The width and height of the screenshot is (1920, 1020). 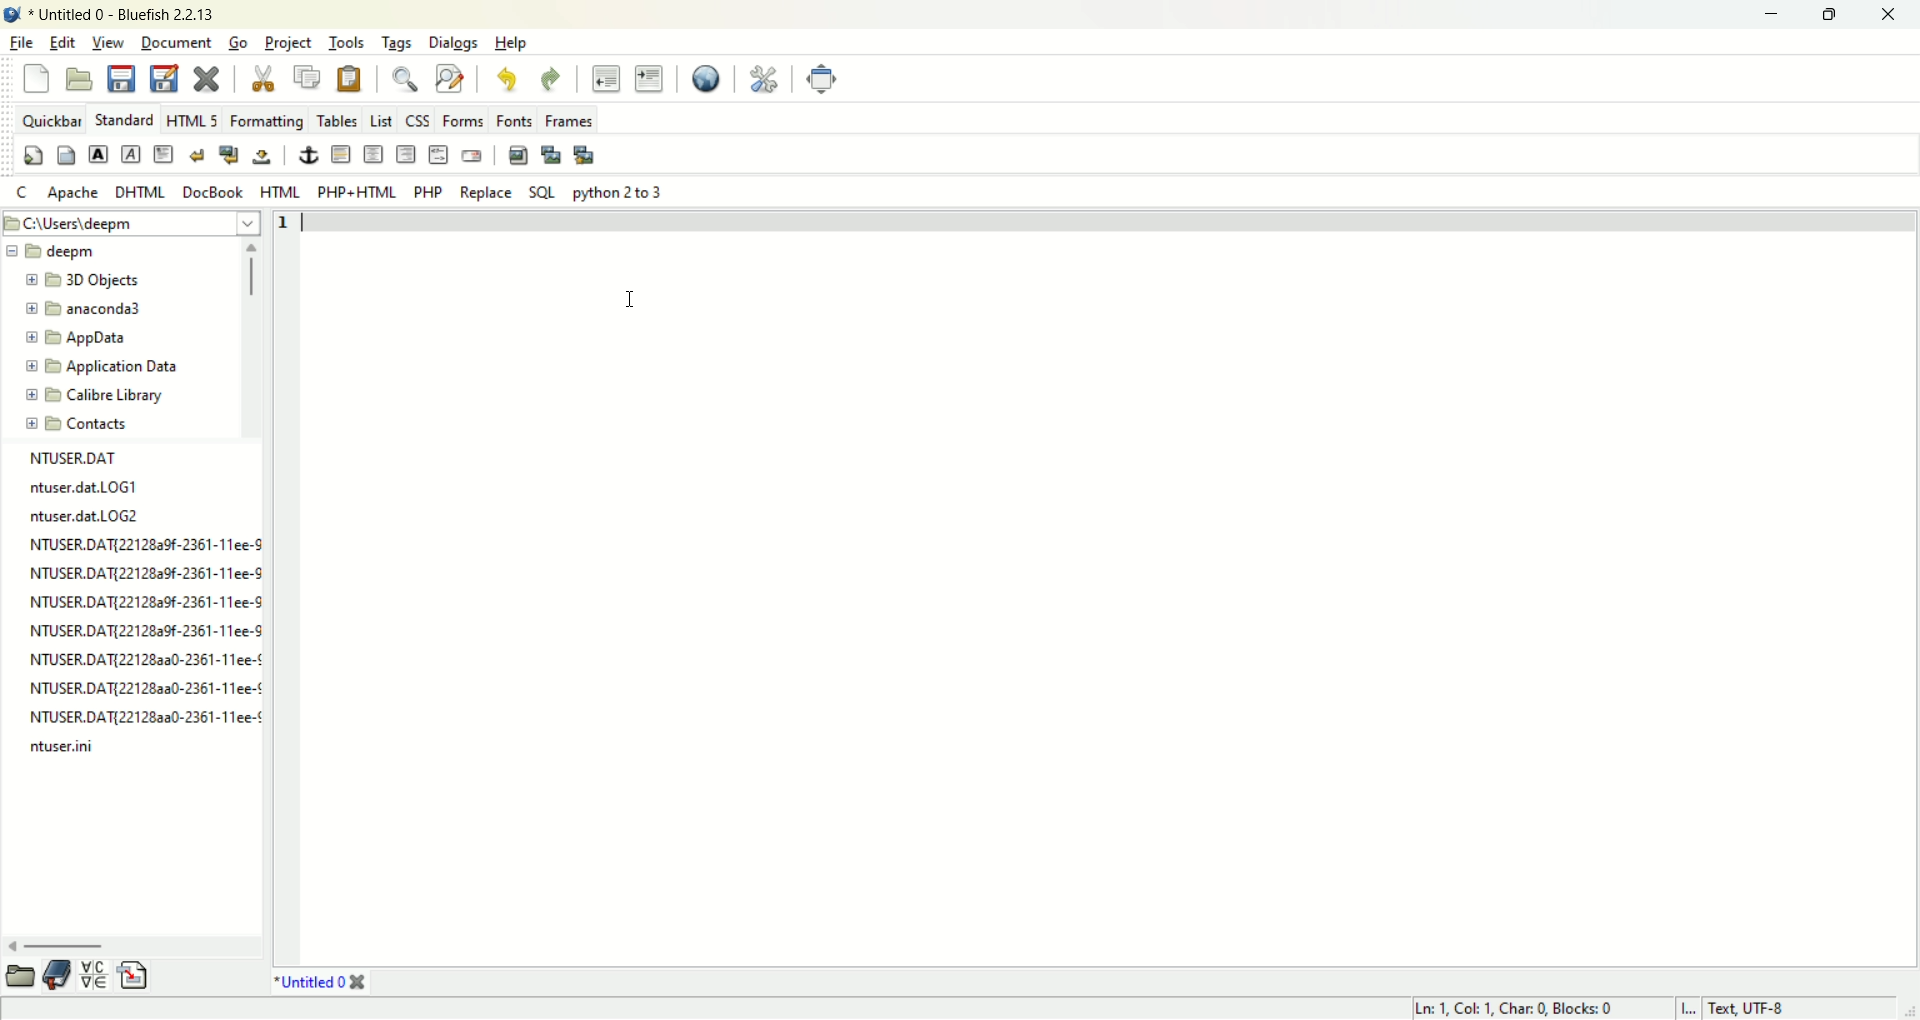 I want to click on tools, so click(x=346, y=42).